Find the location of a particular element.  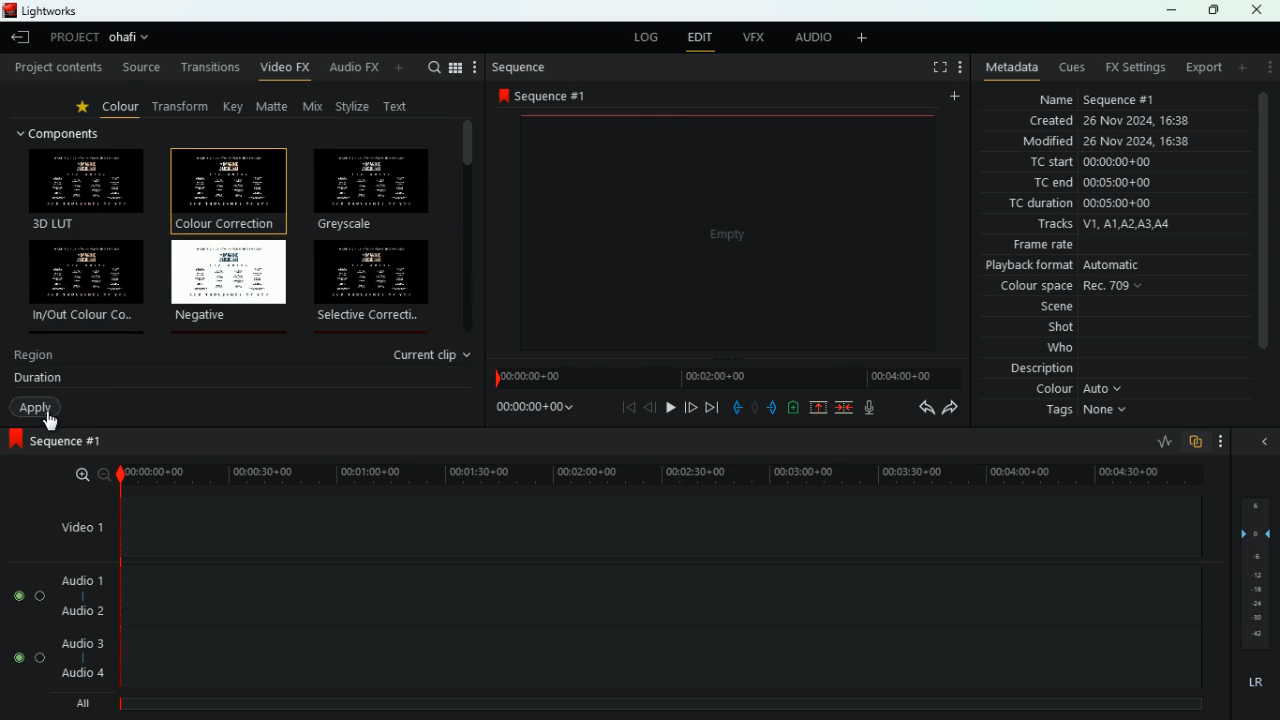

more is located at coordinates (953, 95).